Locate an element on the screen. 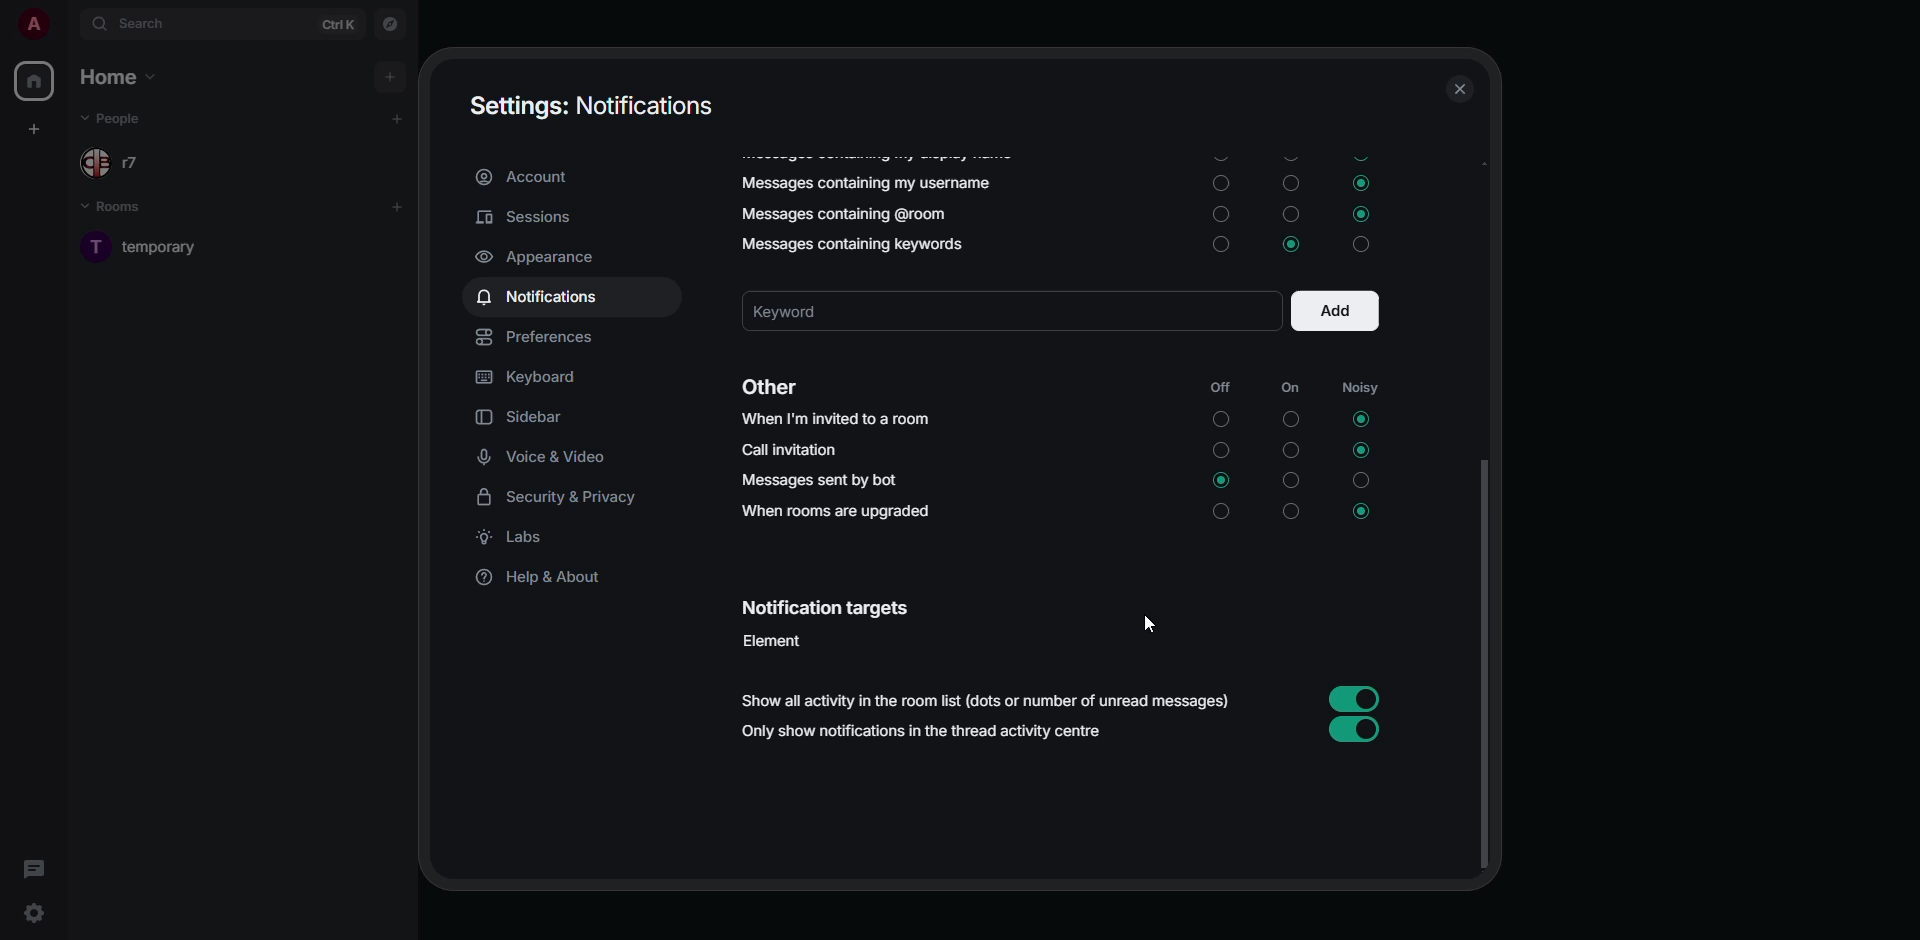 Image resolution: width=1920 pixels, height=940 pixels. only show notifications in the thread activity centre is located at coordinates (931, 733).